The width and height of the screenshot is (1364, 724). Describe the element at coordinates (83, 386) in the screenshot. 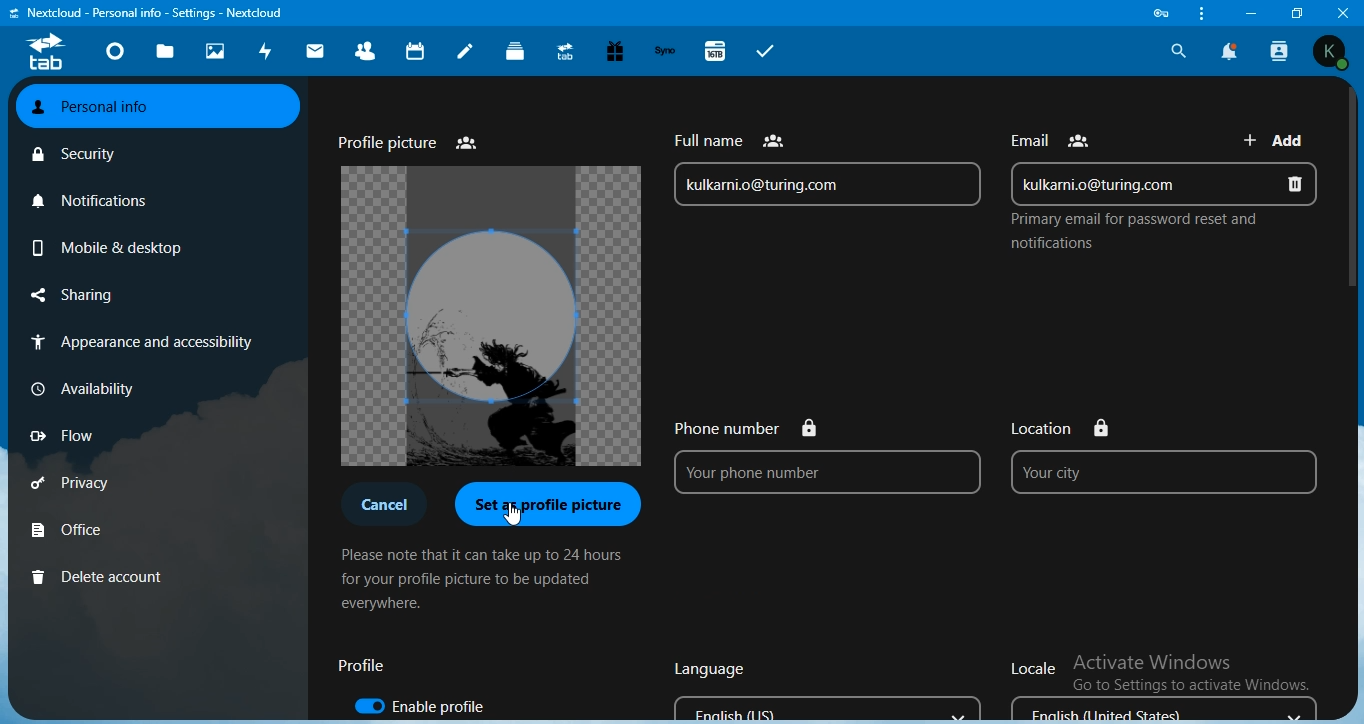

I see `availbility` at that location.